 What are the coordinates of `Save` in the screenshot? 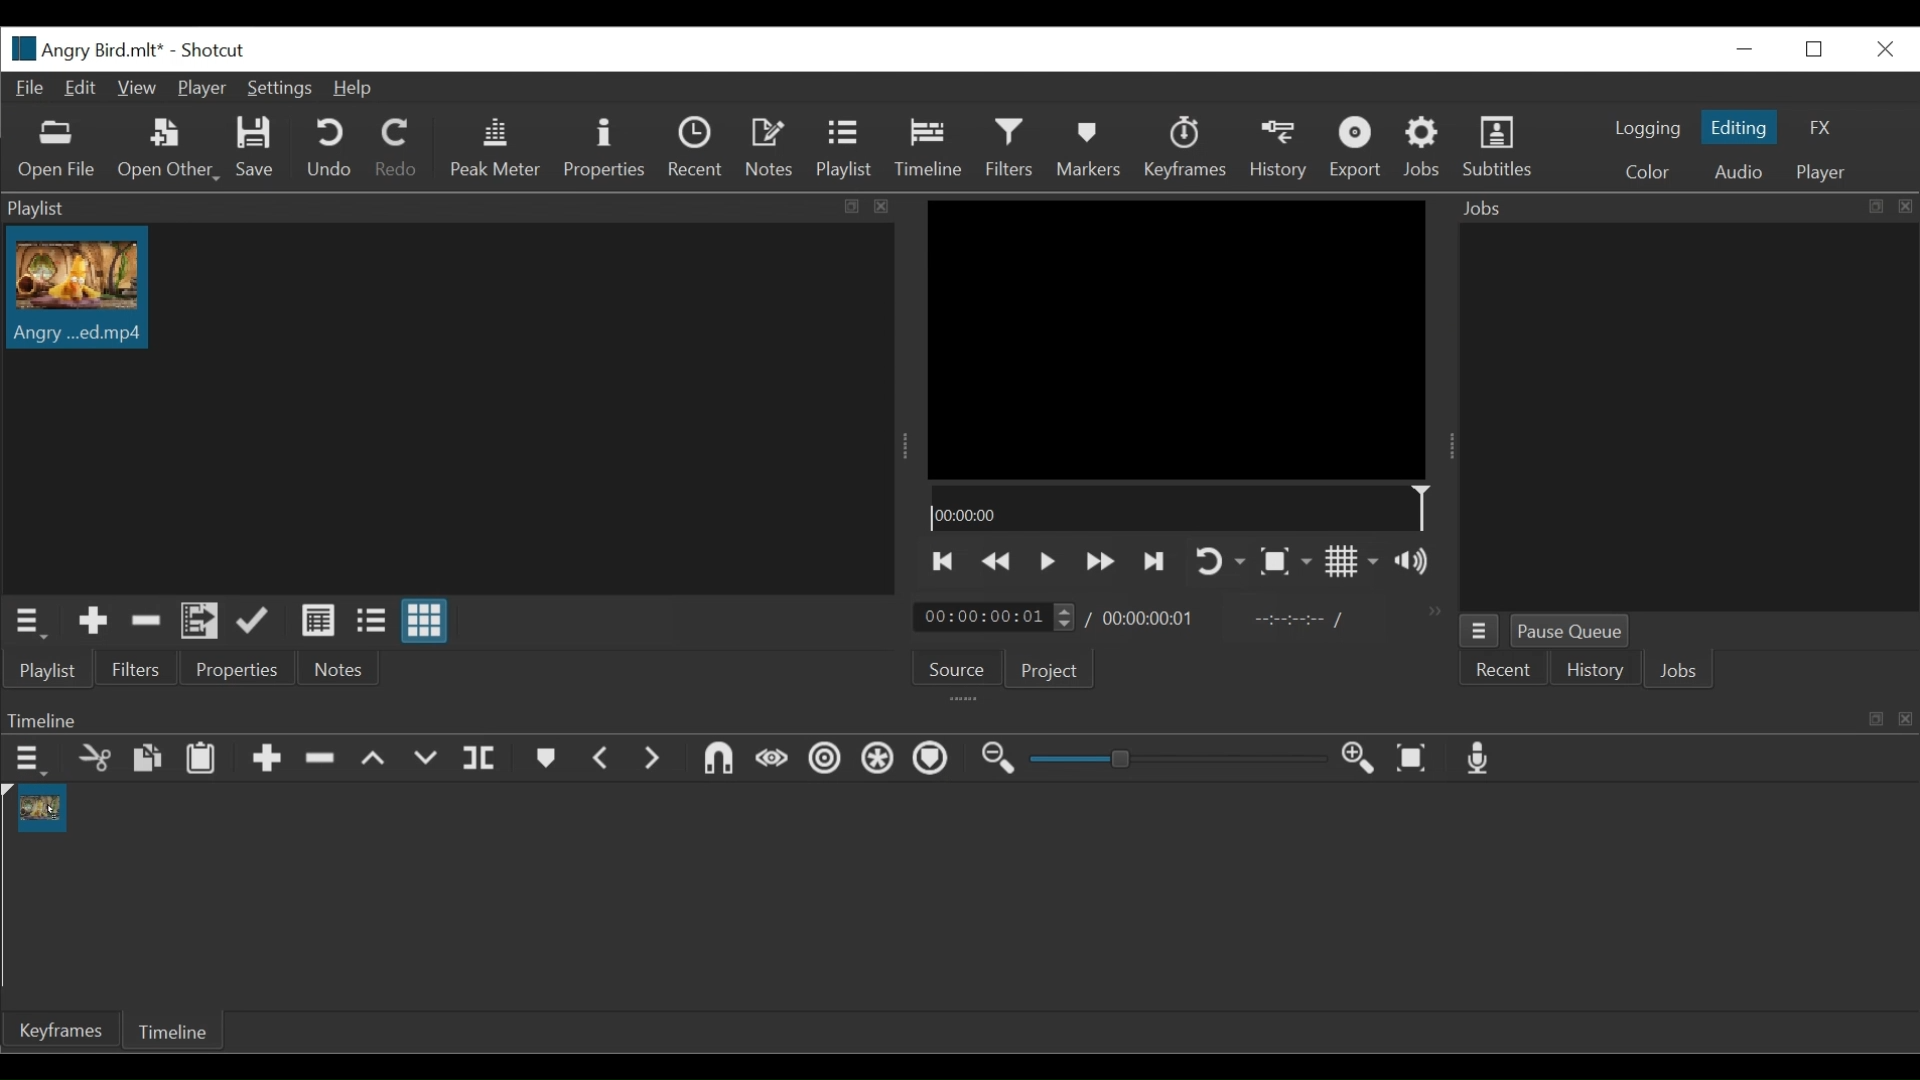 It's located at (260, 150).